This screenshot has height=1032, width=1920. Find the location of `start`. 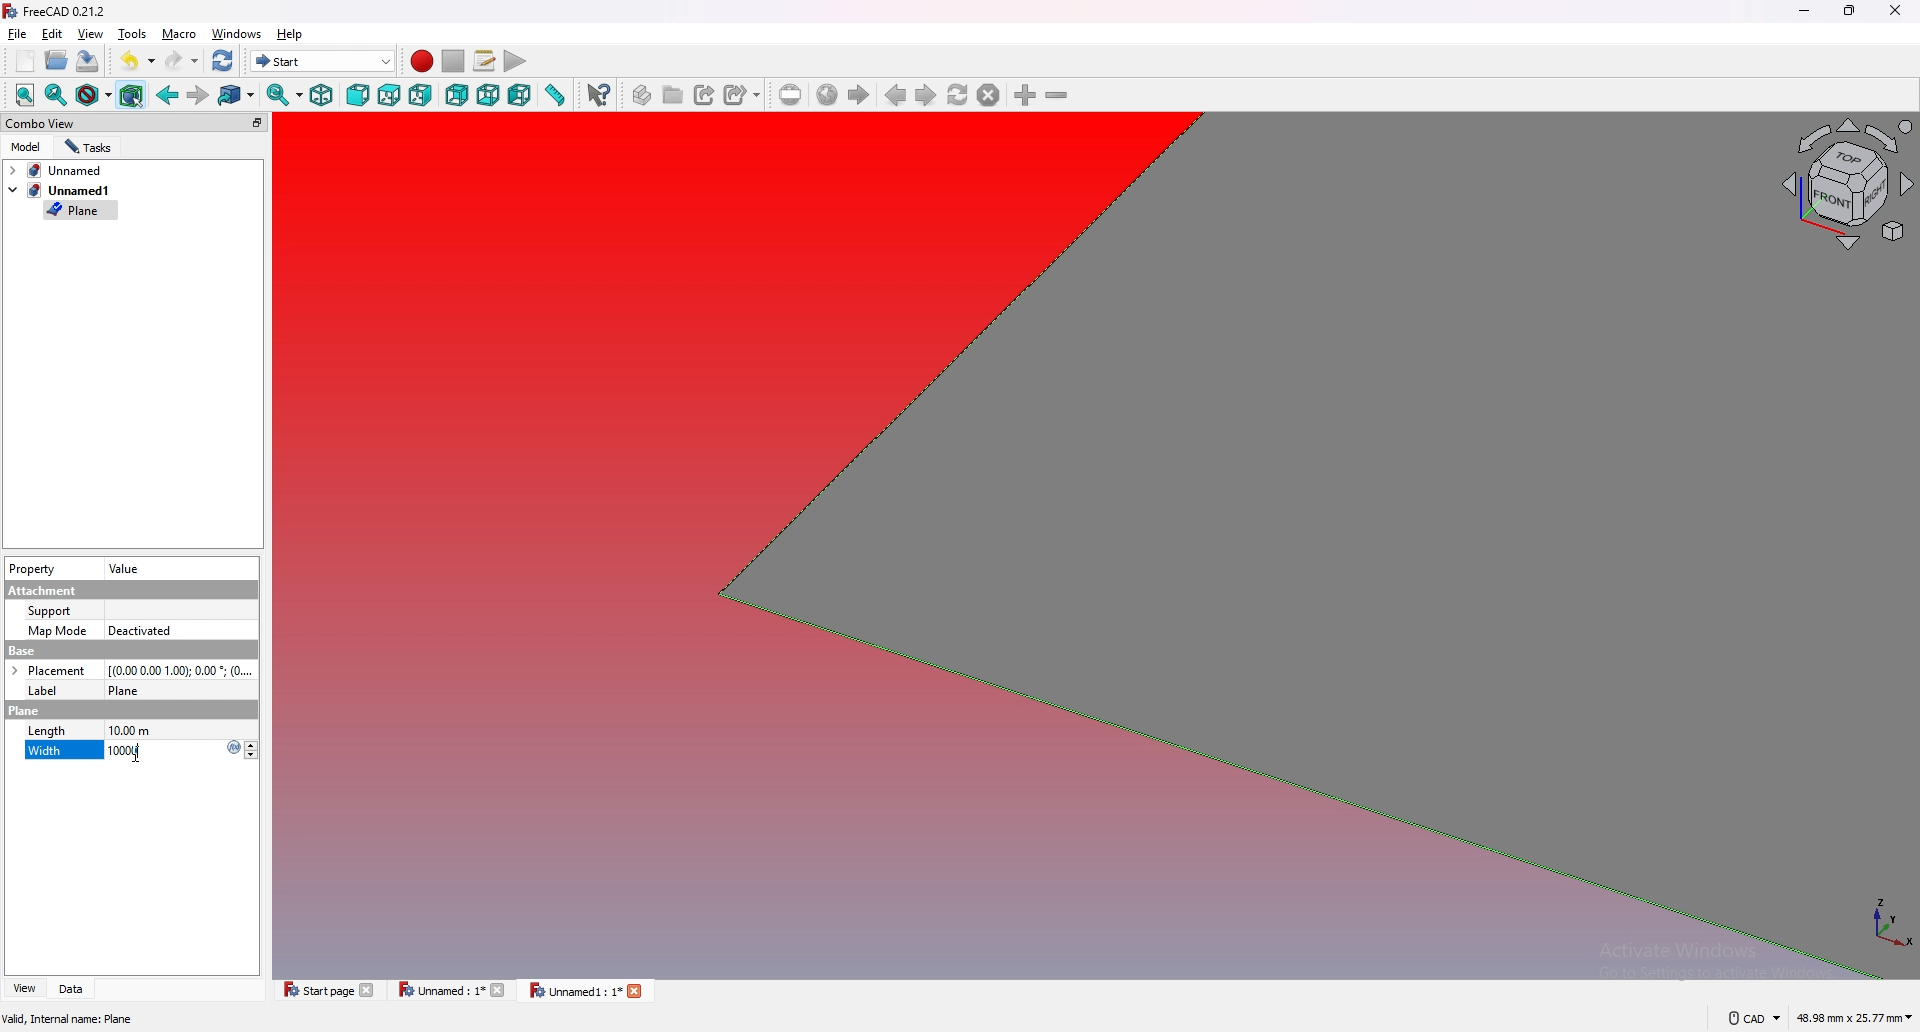

start is located at coordinates (323, 60).